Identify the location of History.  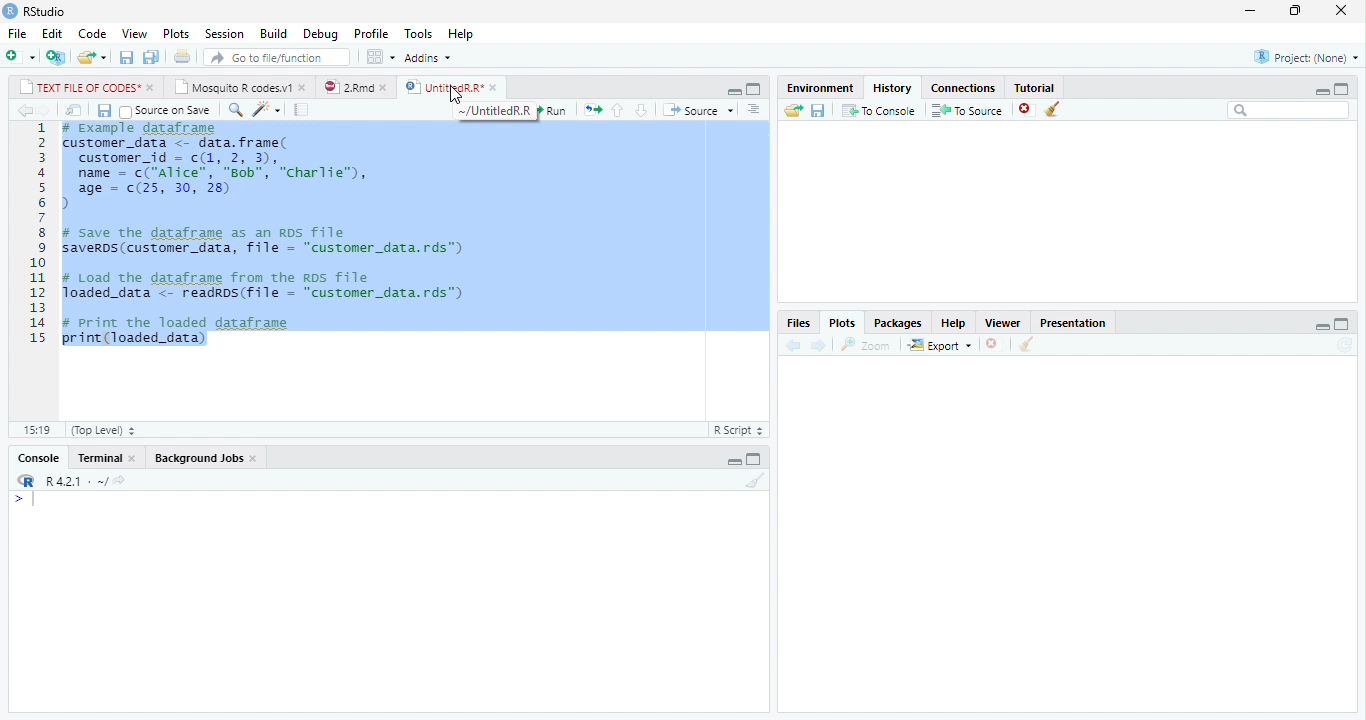
(892, 87).